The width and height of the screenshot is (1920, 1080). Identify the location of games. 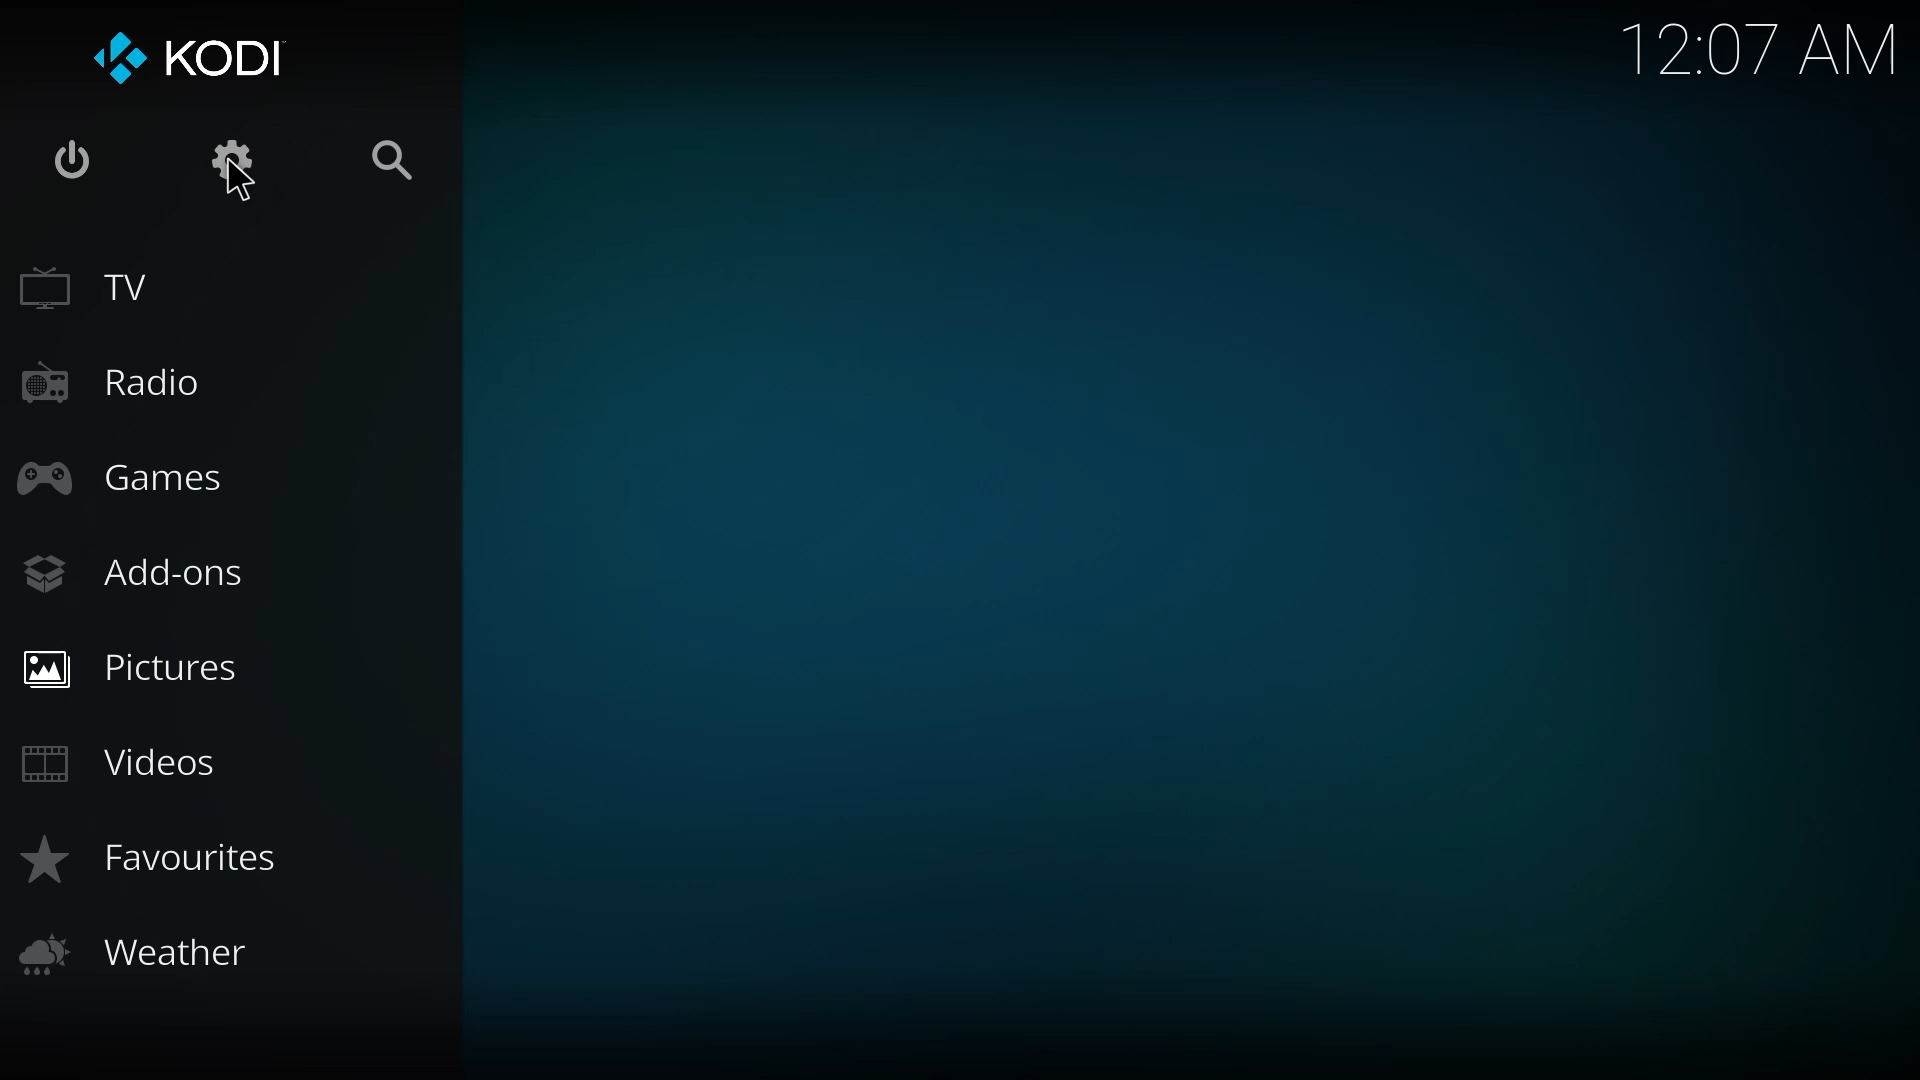
(124, 479).